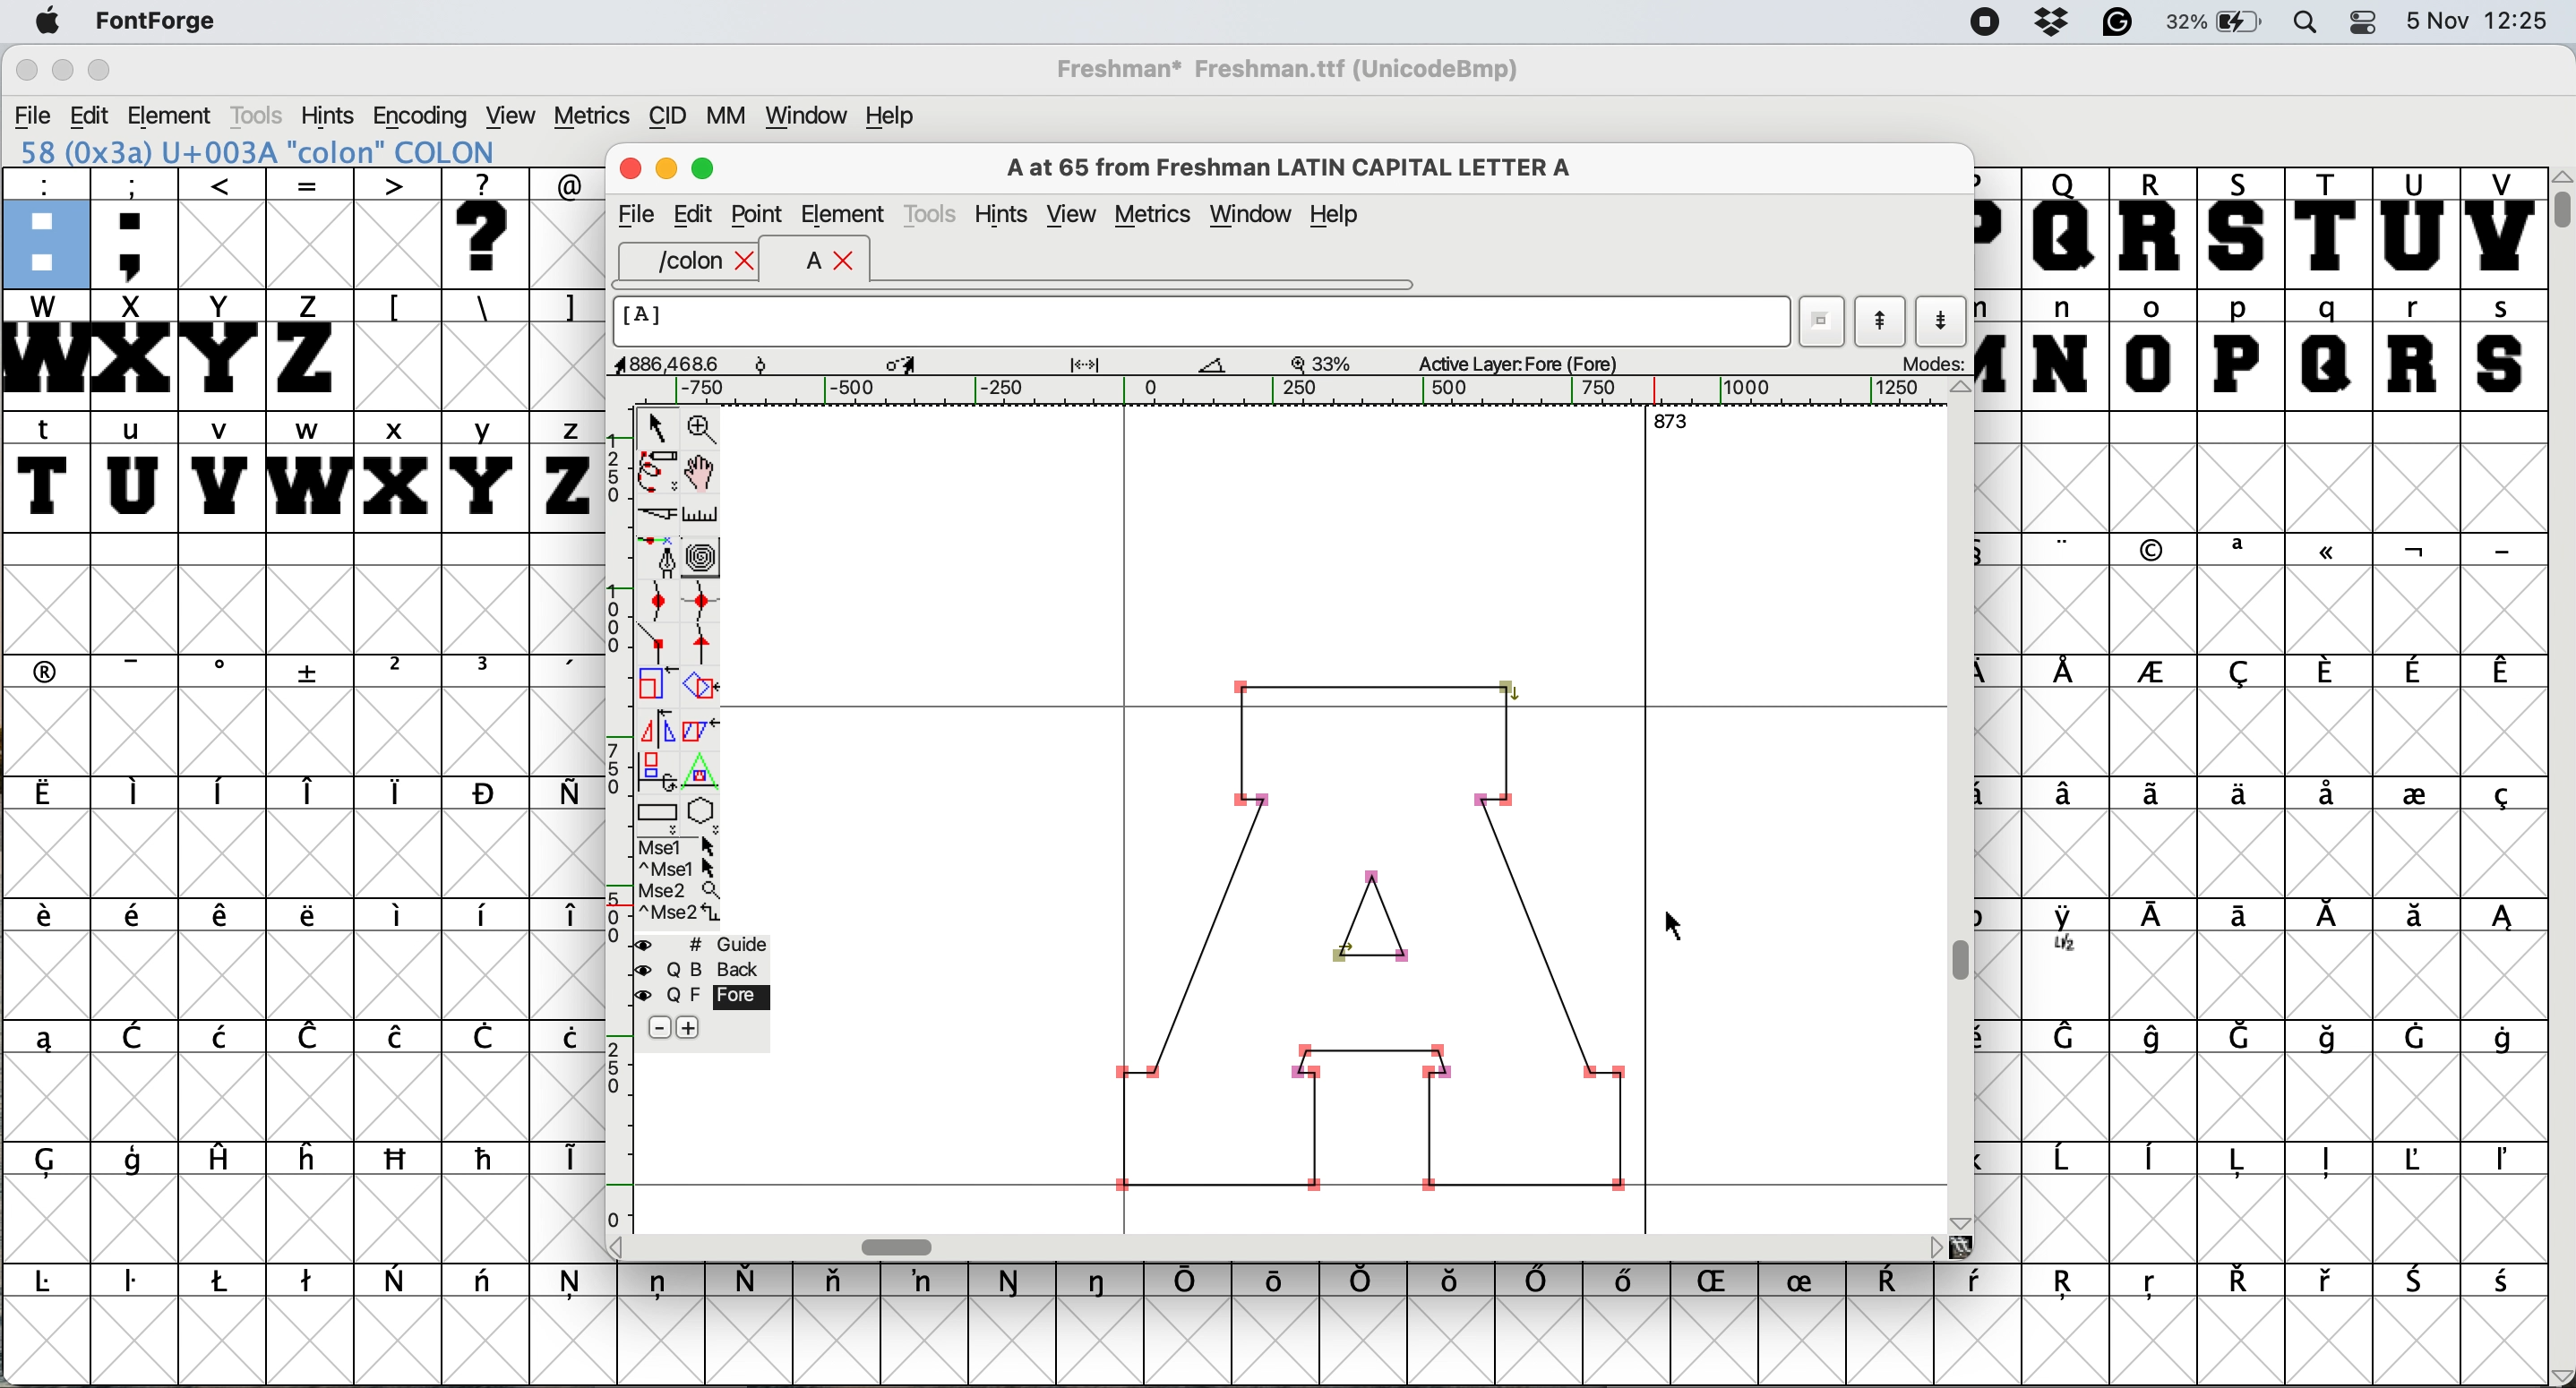 This screenshot has width=2576, height=1388. I want to click on close, so click(748, 262).